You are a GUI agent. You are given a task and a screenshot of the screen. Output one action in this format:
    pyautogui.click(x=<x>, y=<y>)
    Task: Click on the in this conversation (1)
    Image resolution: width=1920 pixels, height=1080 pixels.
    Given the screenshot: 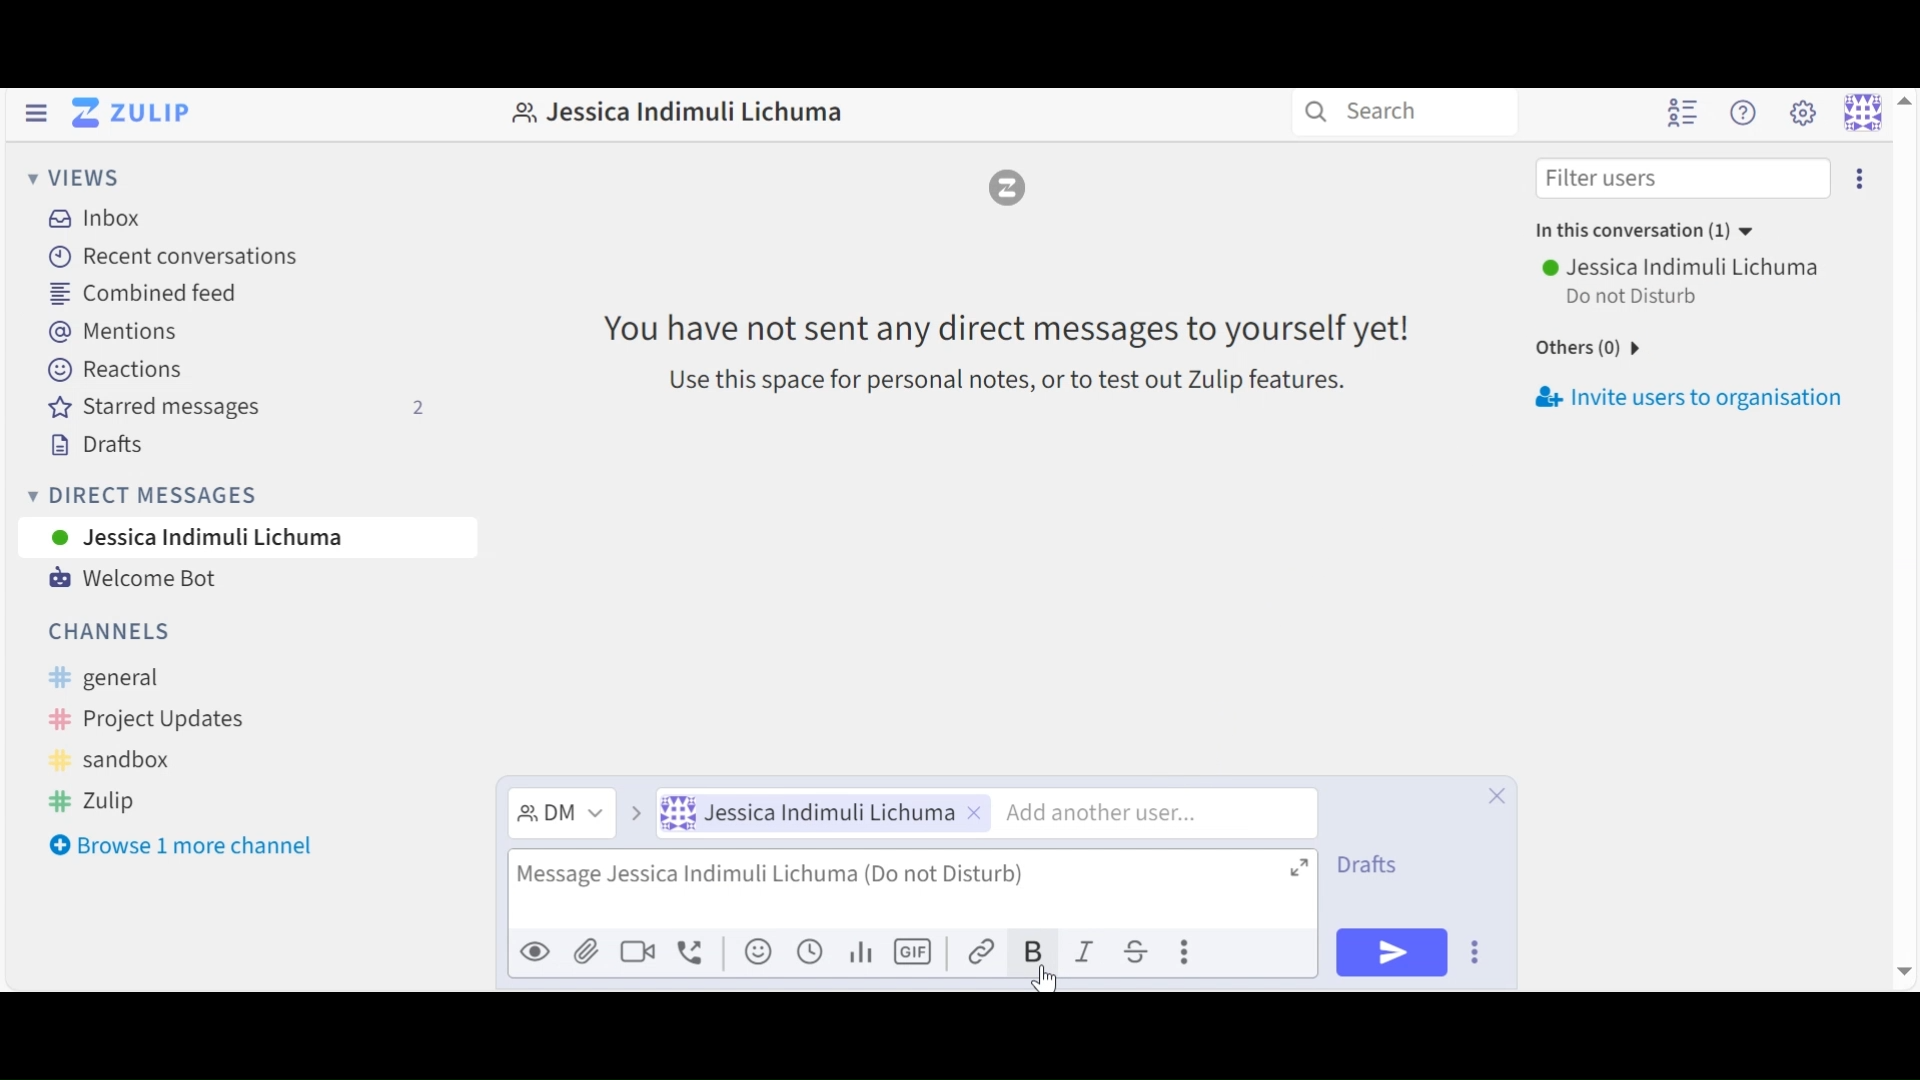 What is the action you would take?
    pyautogui.click(x=1648, y=229)
    